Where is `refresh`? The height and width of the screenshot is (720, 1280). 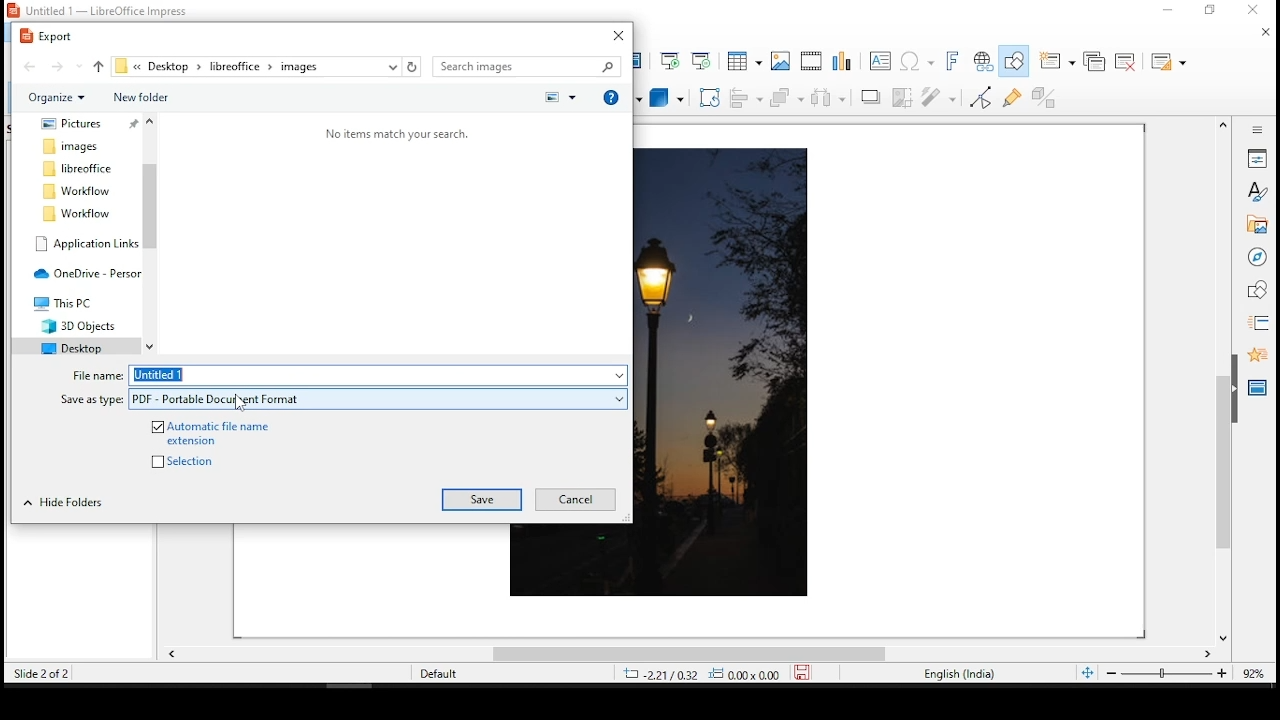
refresh is located at coordinates (413, 66).